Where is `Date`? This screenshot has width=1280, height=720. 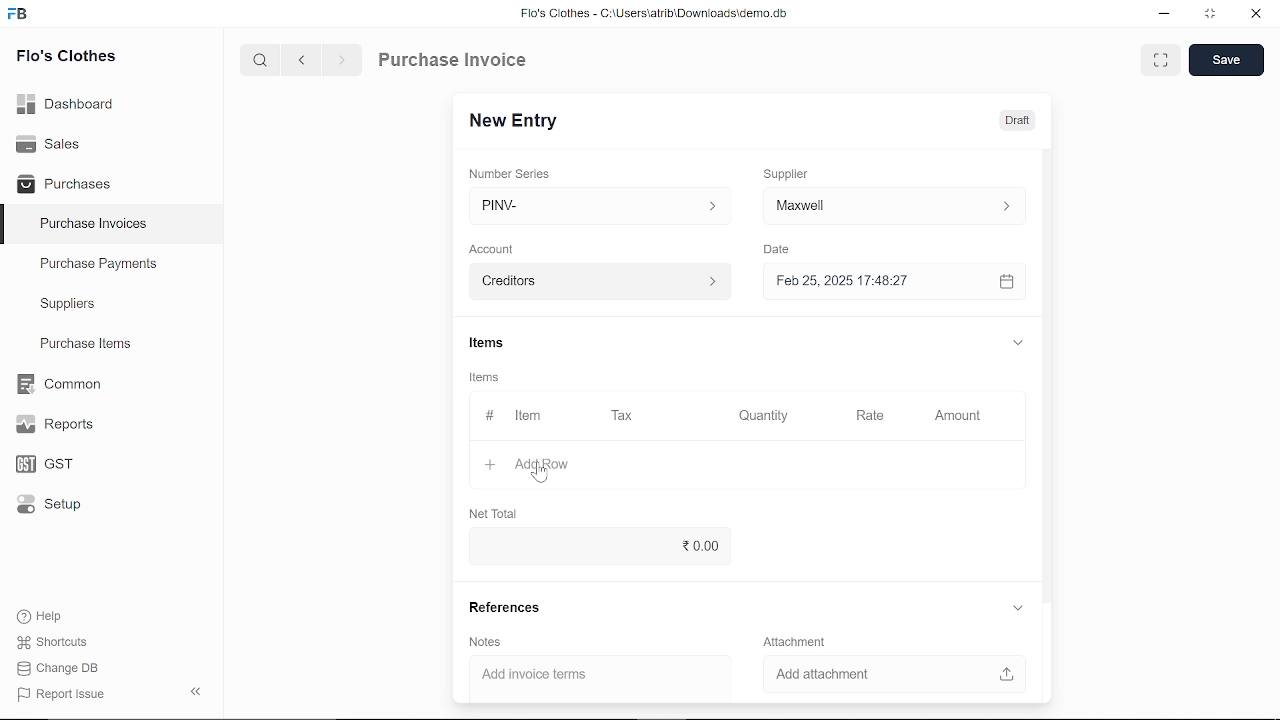 Date is located at coordinates (782, 250).